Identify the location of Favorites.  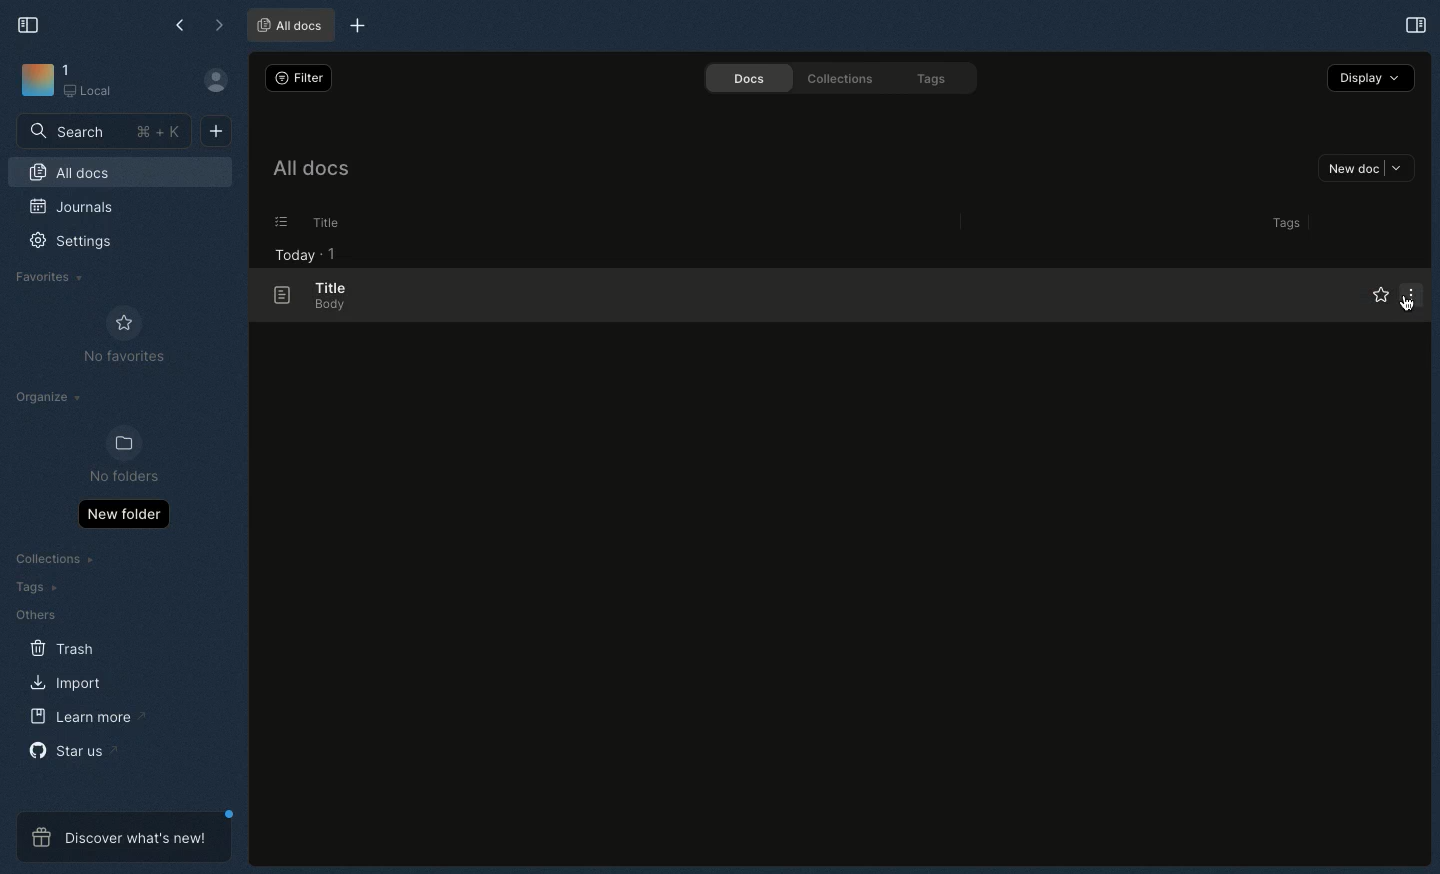
(50, 277).